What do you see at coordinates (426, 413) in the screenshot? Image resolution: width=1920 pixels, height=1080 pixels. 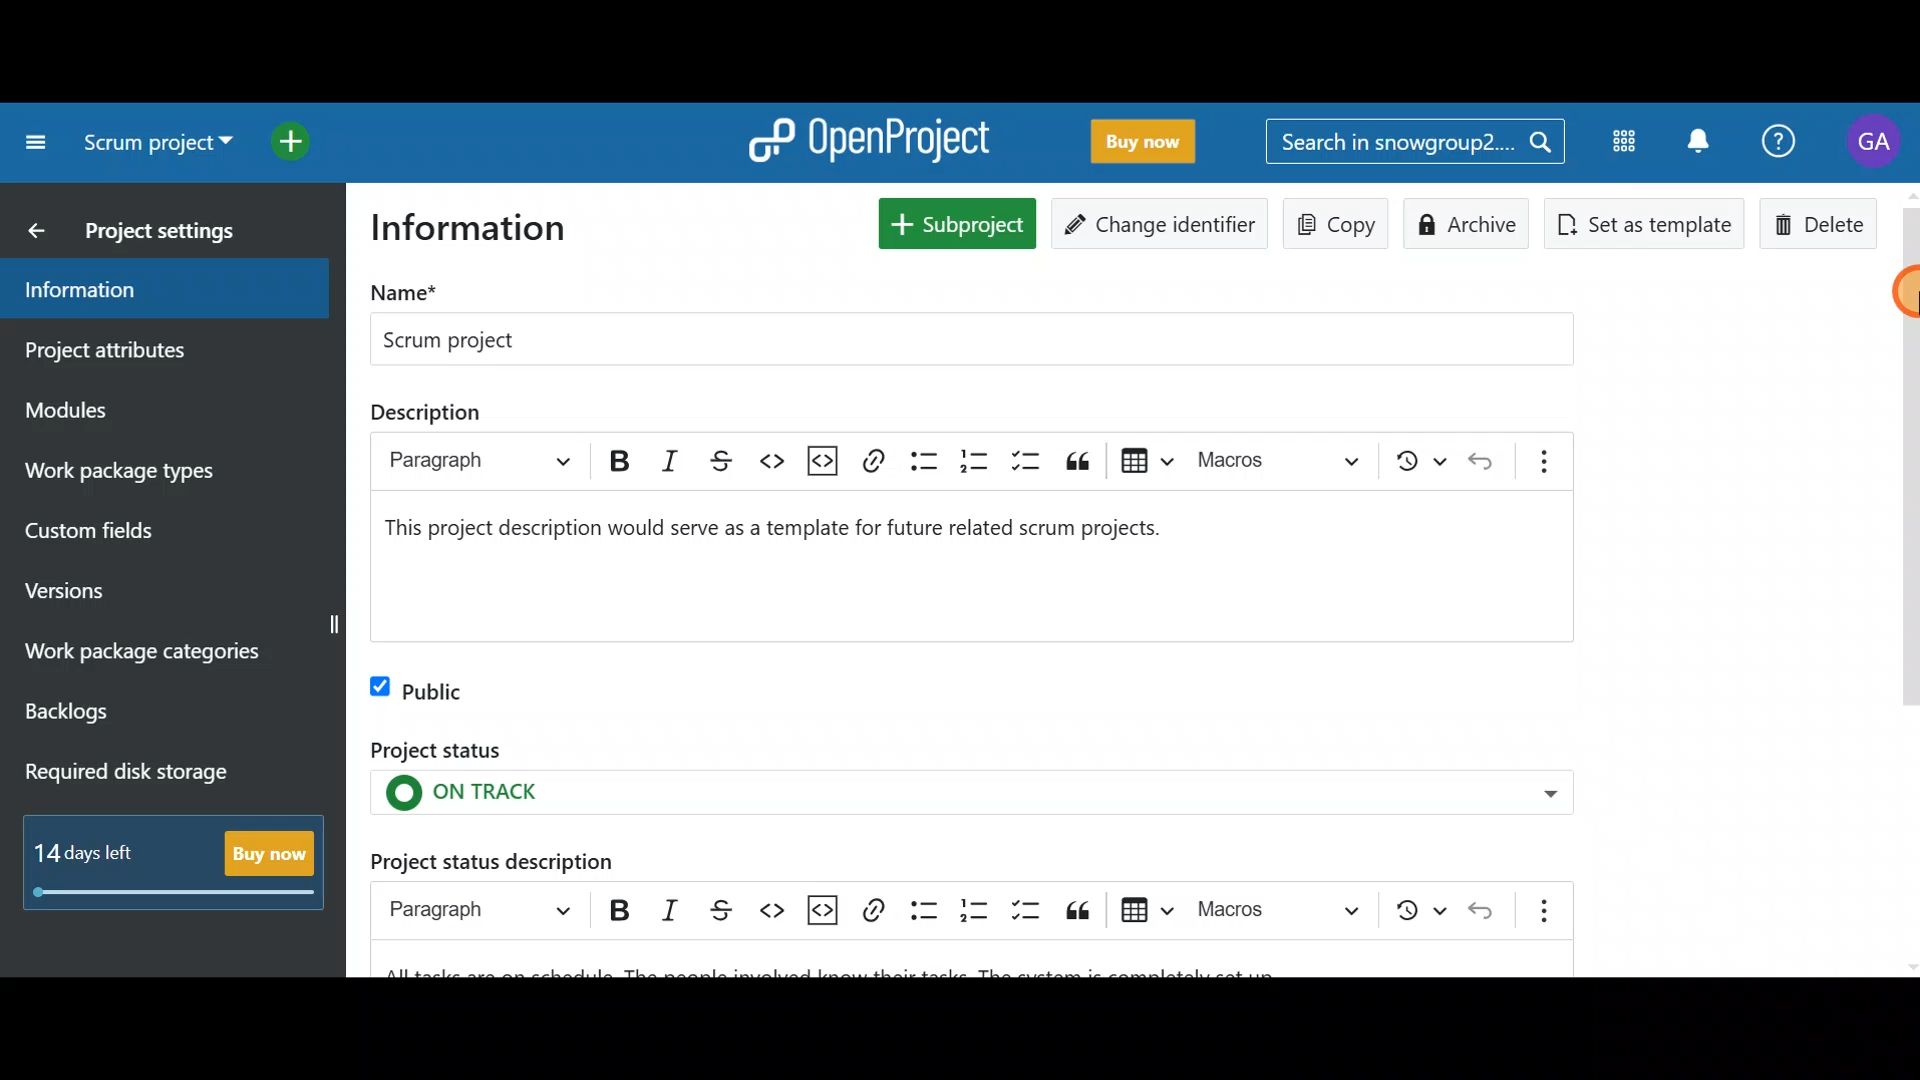 I see `description` at bounding box center [426, 413].